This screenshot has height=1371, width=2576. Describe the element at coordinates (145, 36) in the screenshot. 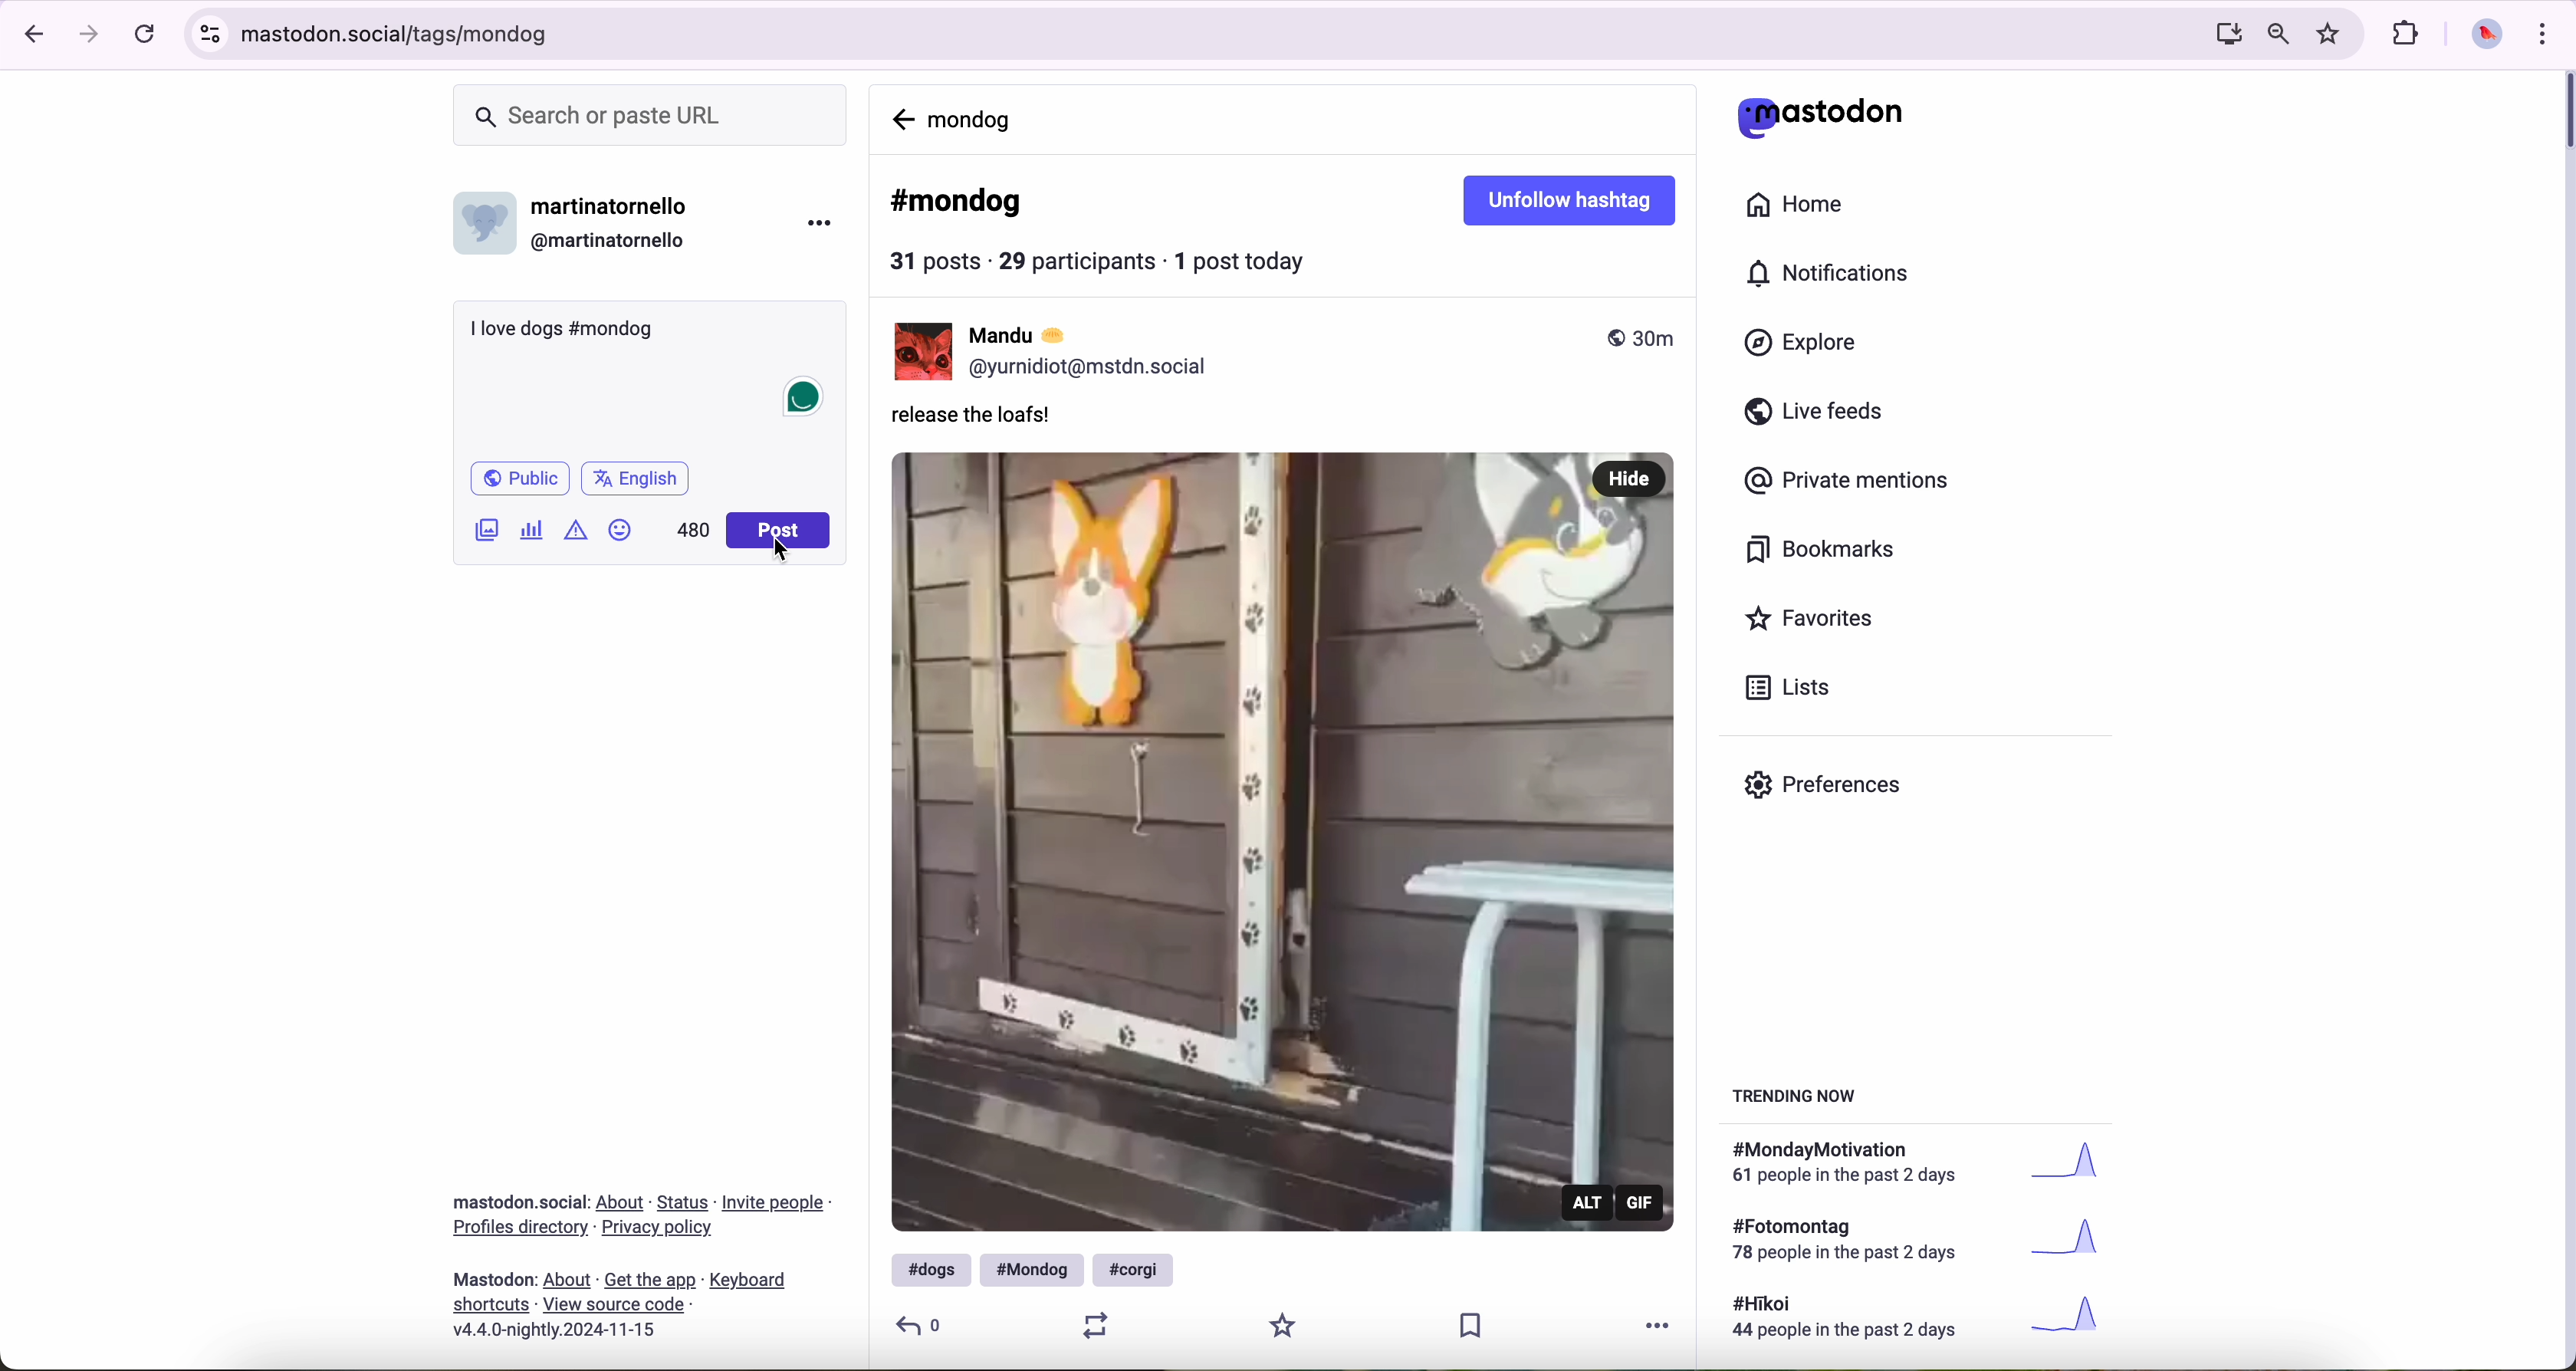

I see `refresh the page` at that location.